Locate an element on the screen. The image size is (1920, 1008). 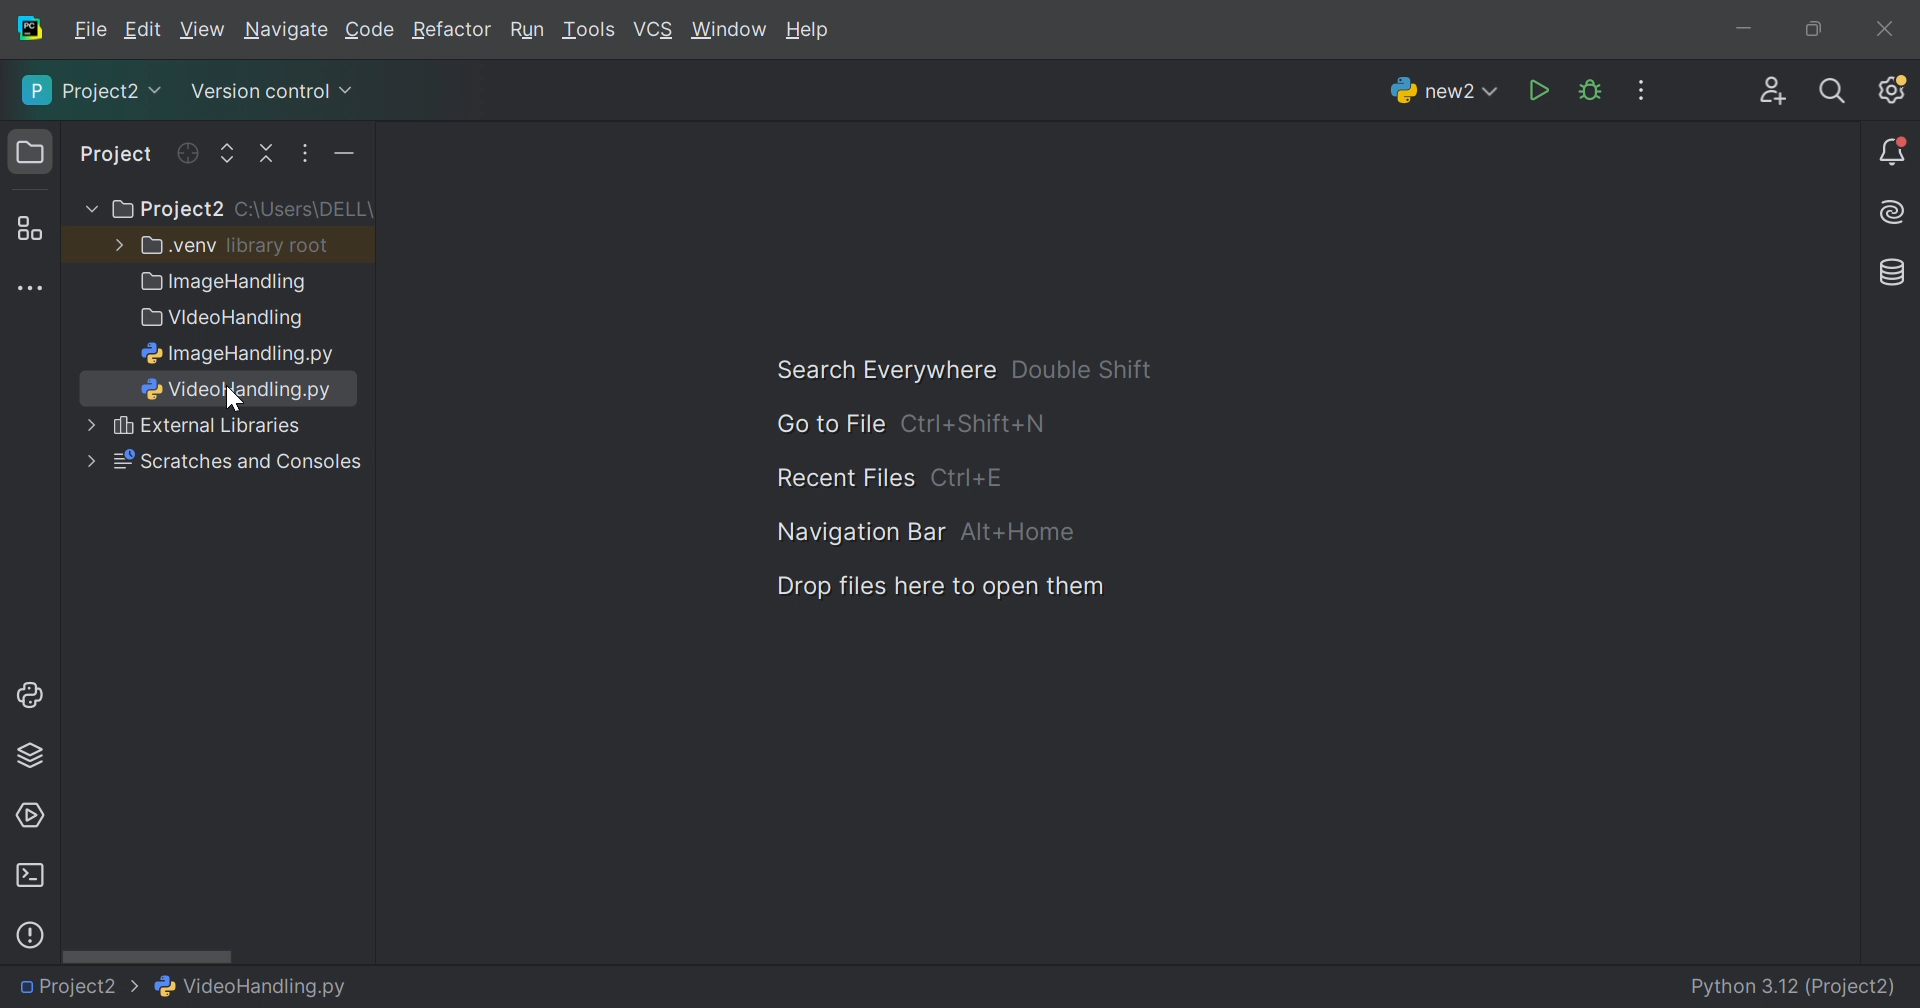
Refactor is located at coordinates (450, 32).